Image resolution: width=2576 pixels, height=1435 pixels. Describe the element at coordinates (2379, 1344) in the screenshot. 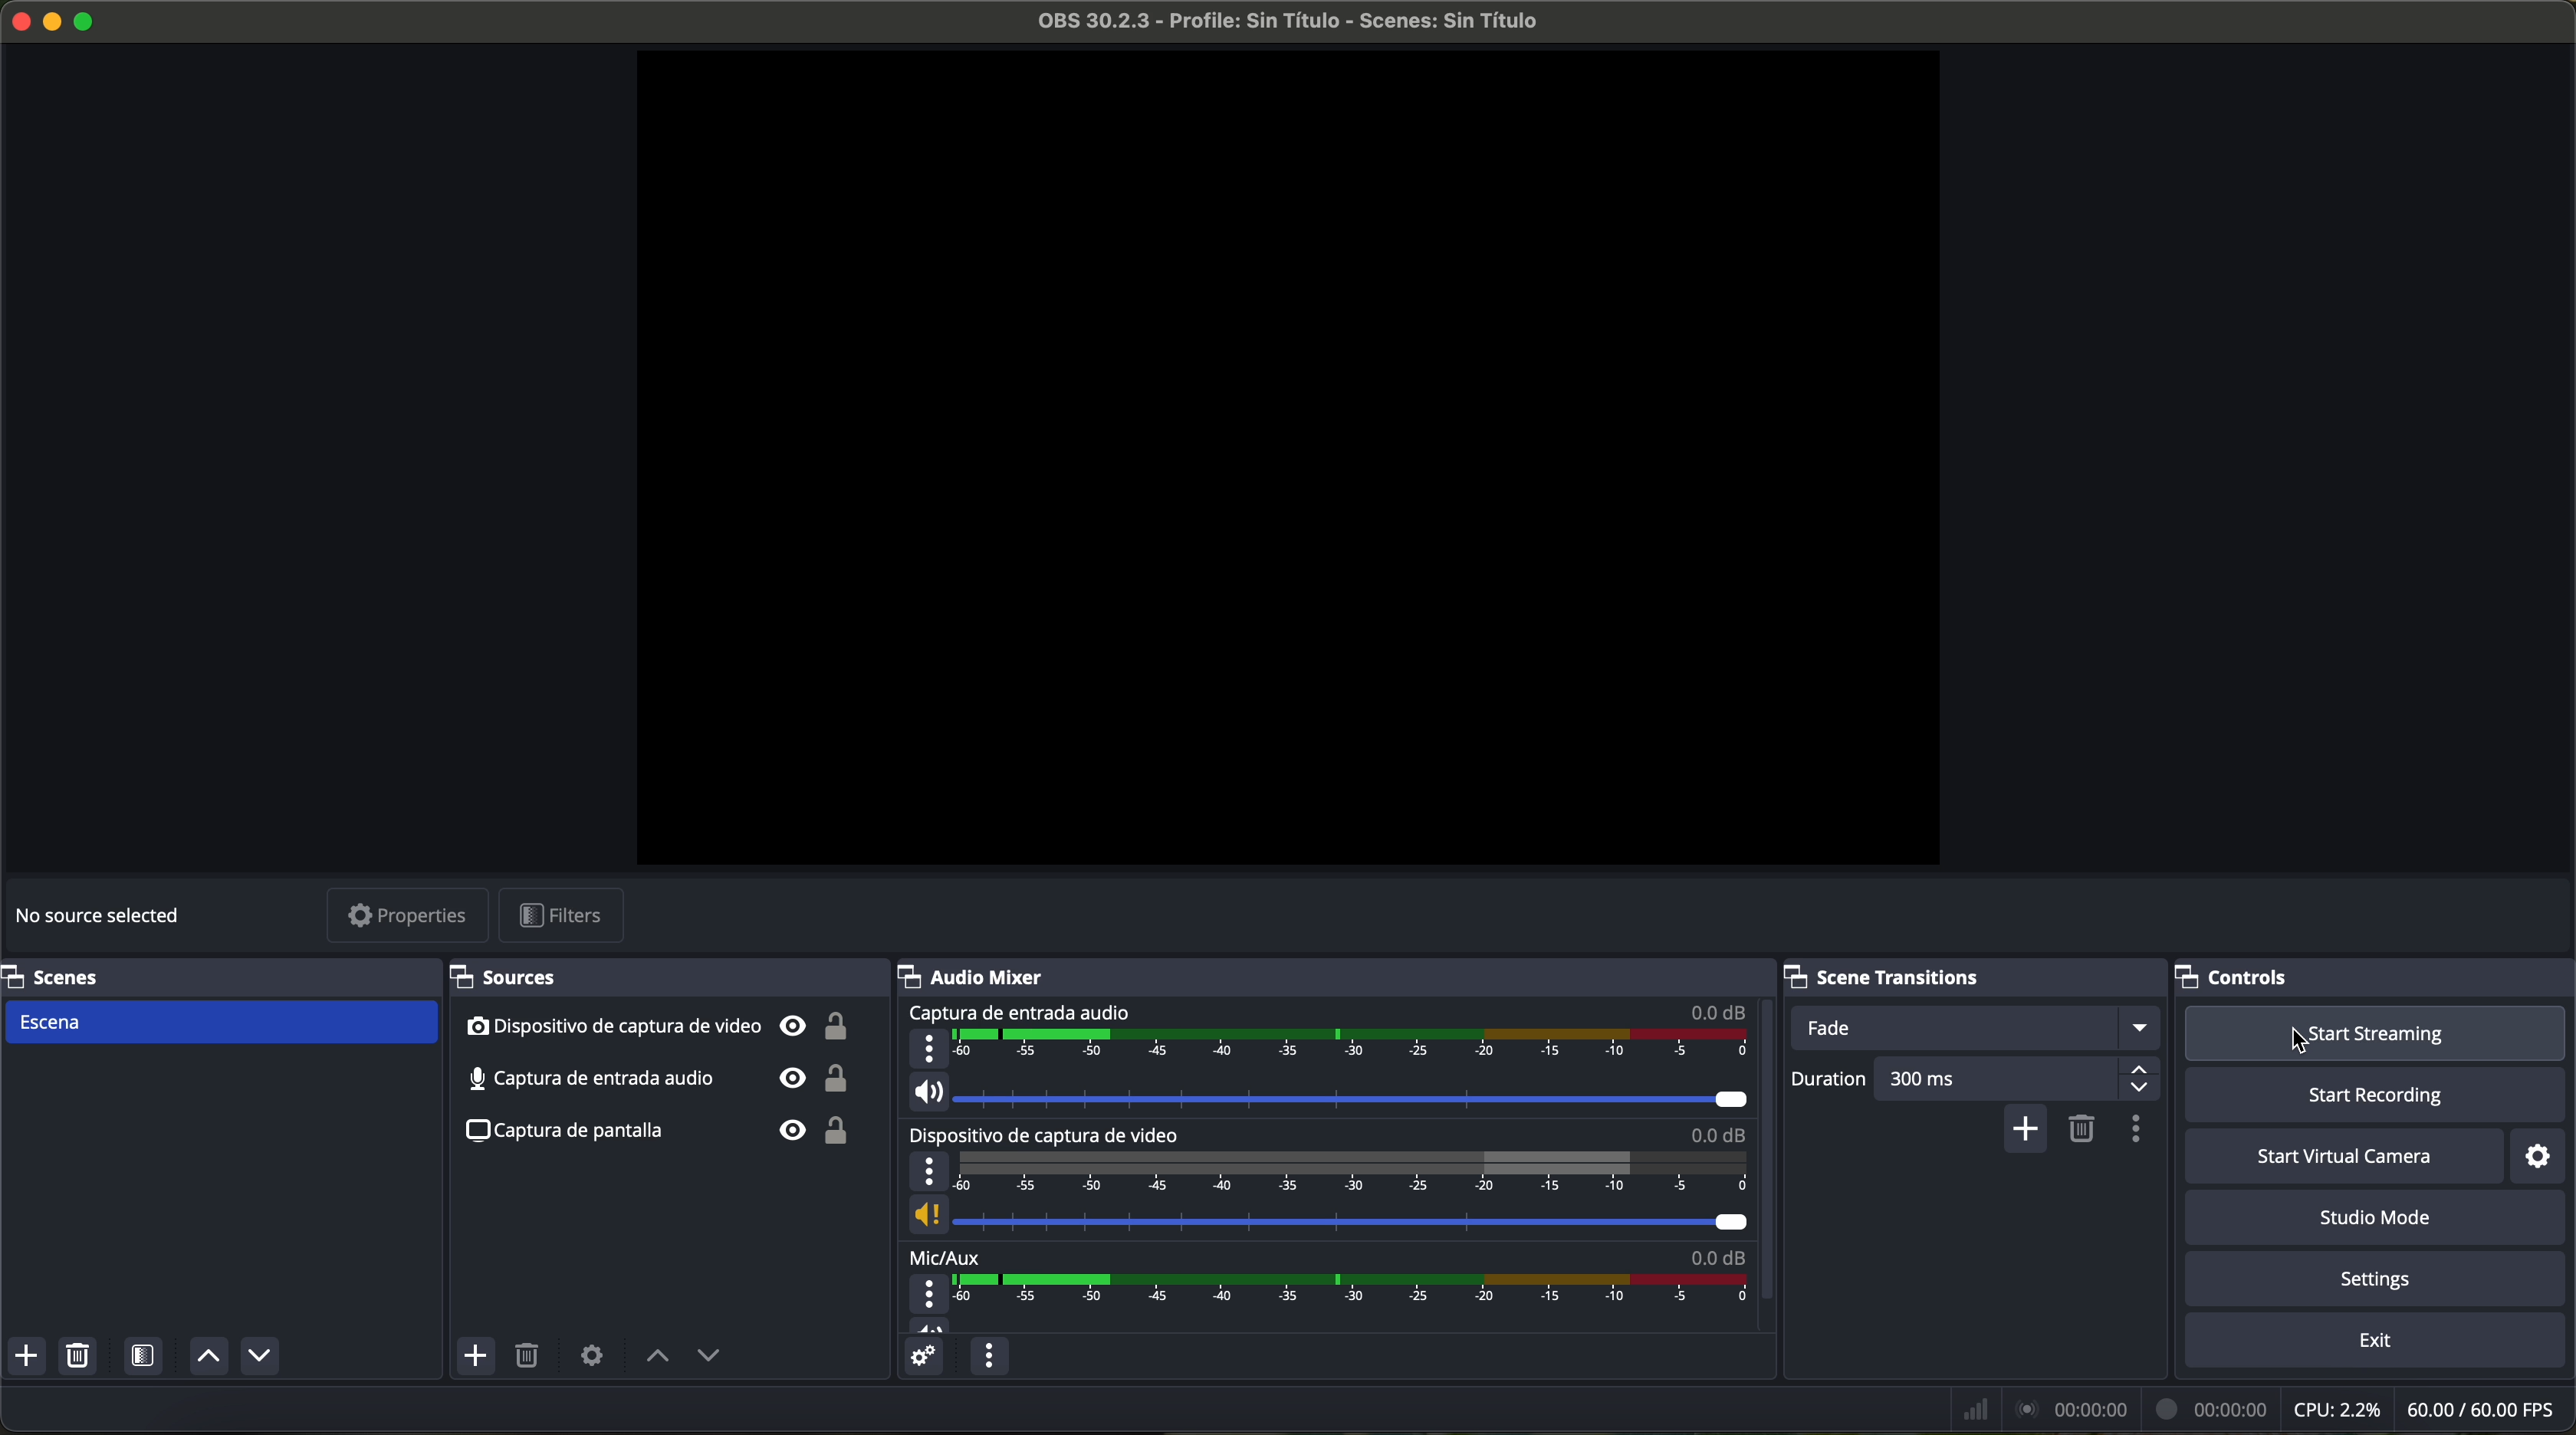

I see `exit` at that location.